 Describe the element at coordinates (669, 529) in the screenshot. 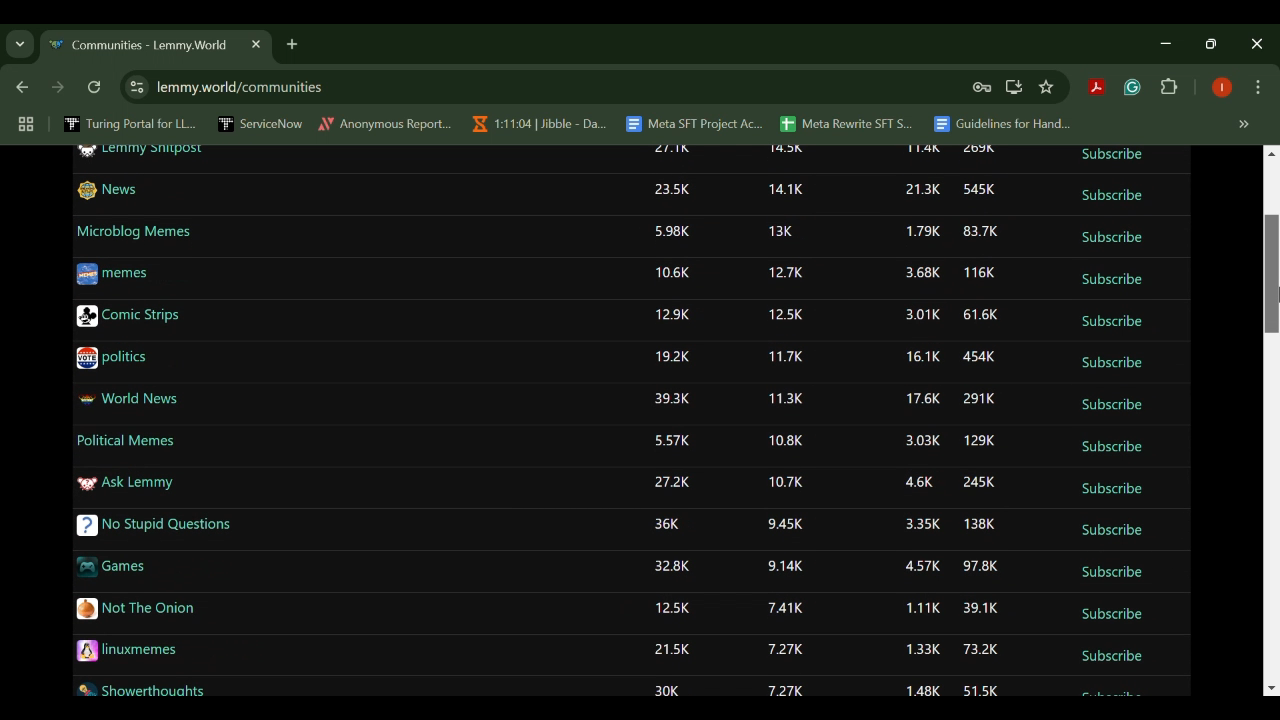

I see `36K` at that location.